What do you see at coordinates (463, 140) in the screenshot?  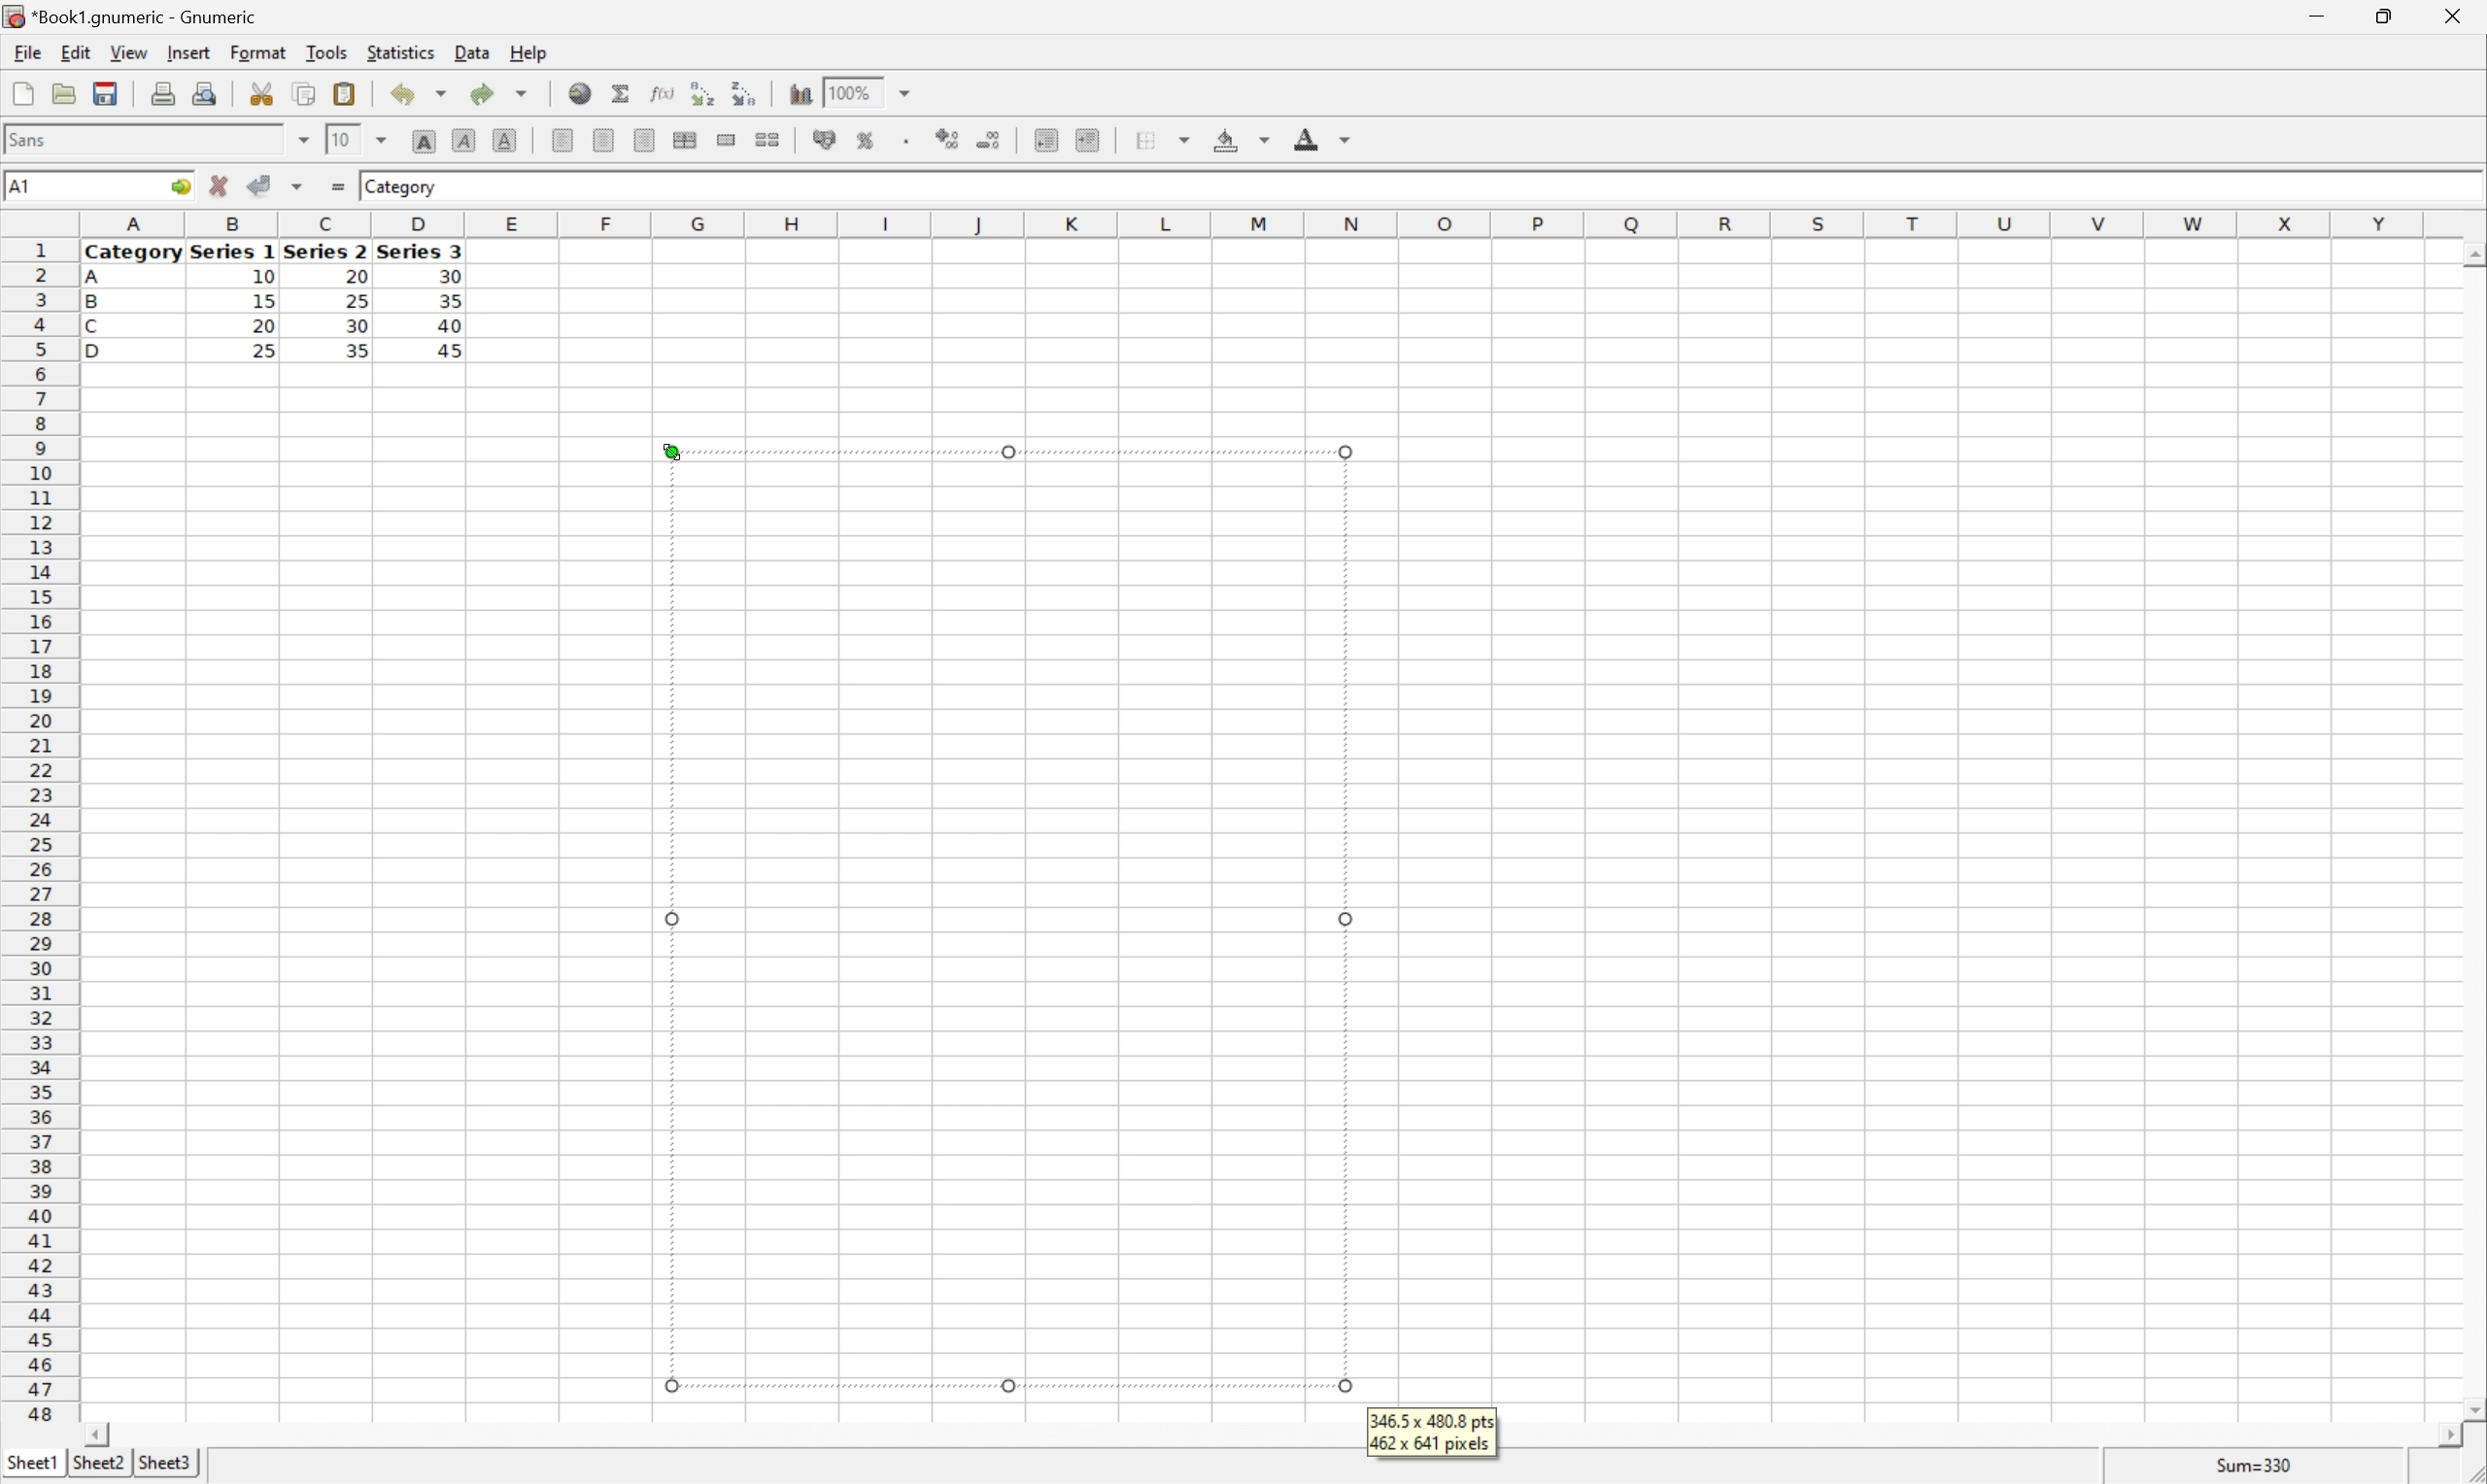 I see `Italic` at bounding box center [463, 140].